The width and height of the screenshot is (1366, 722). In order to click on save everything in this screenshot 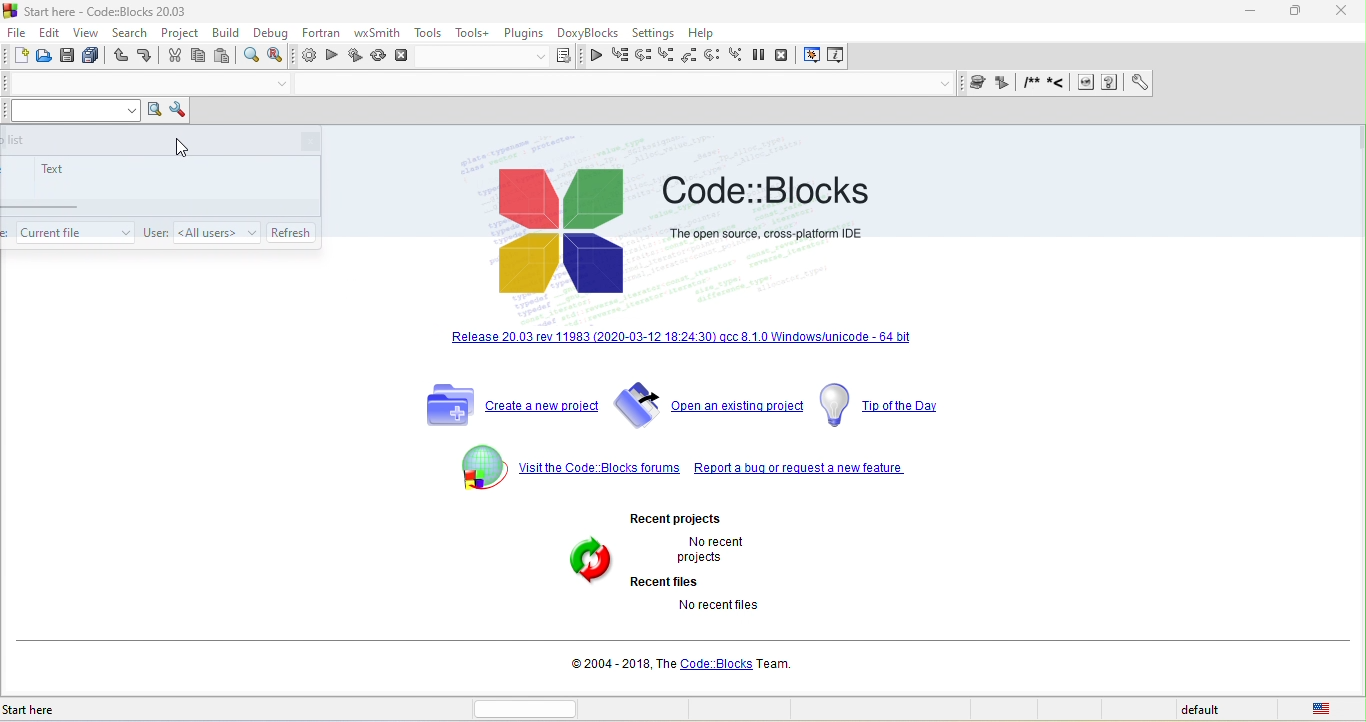, I will do `click(93, 56)`.